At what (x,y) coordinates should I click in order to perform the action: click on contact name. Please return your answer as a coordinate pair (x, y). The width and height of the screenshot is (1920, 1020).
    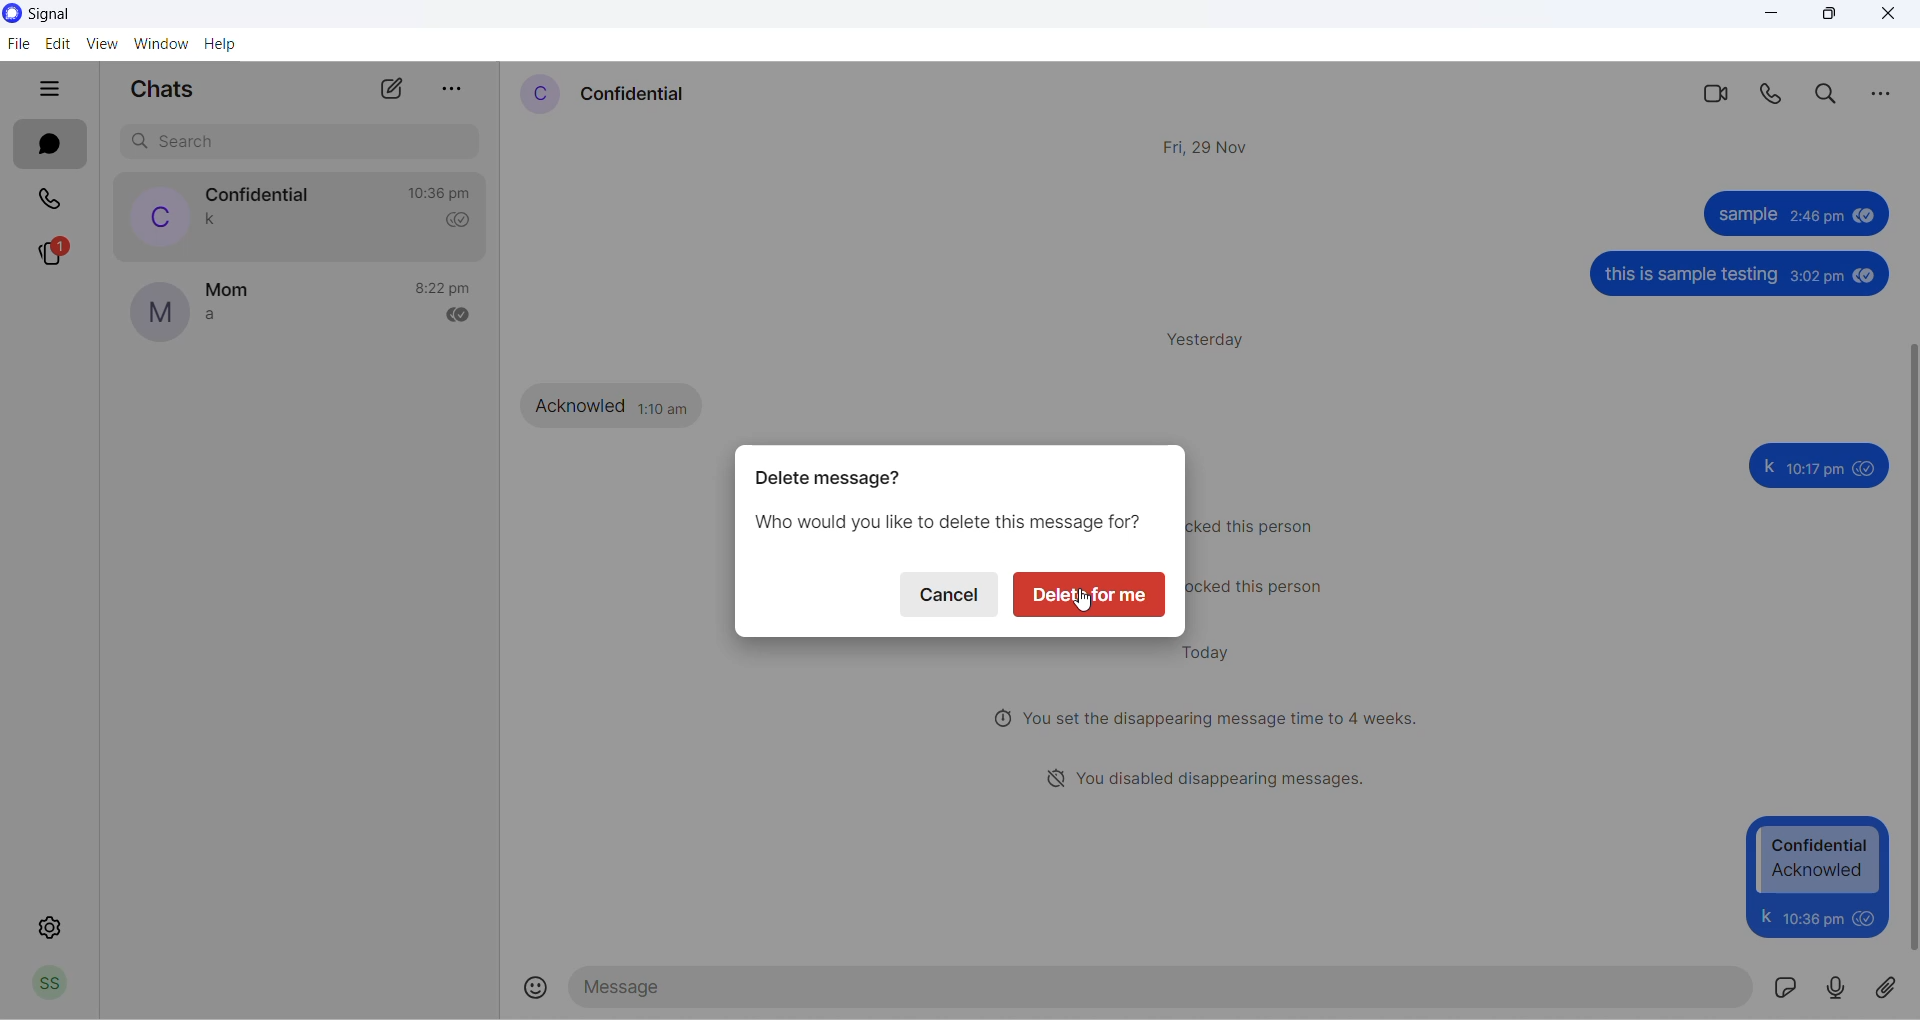
    Looking at the image, I should click on (638, 96).